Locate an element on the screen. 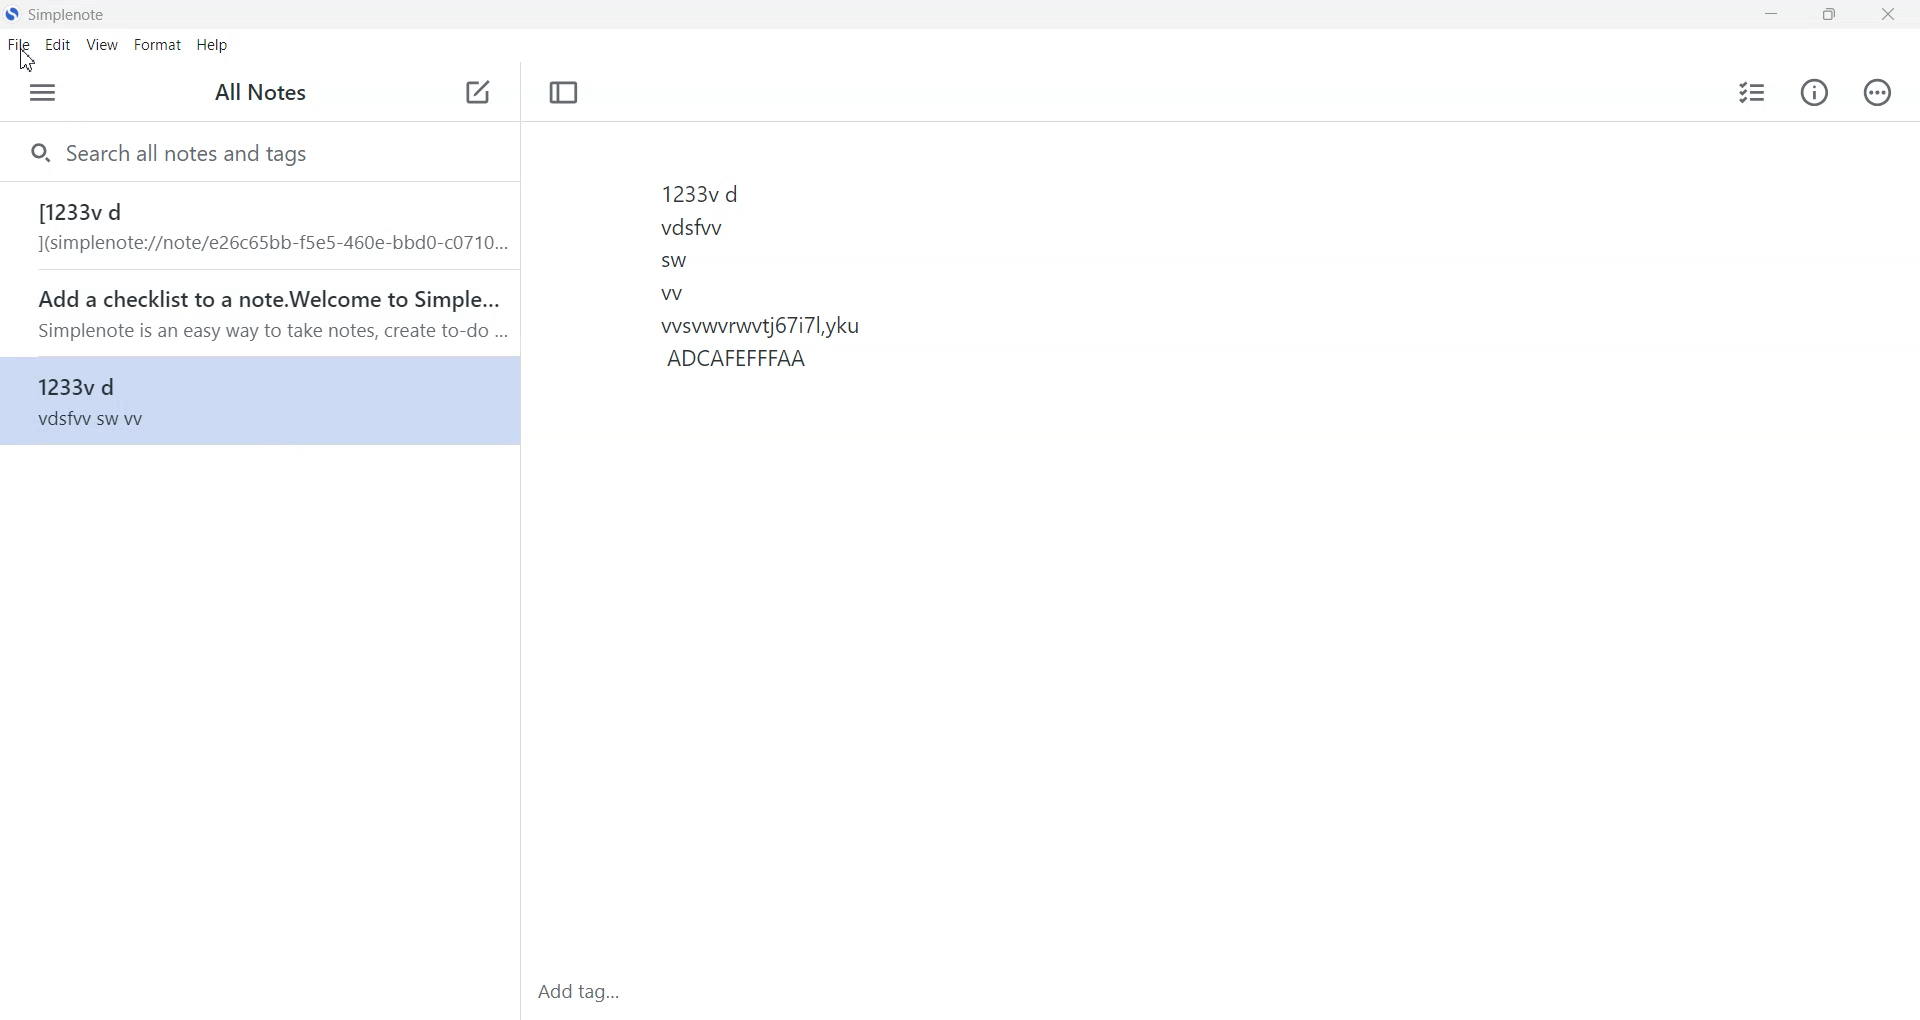 This screenshot has height=1020, width=1920. Simplenote is located at coordinates (56, 14).